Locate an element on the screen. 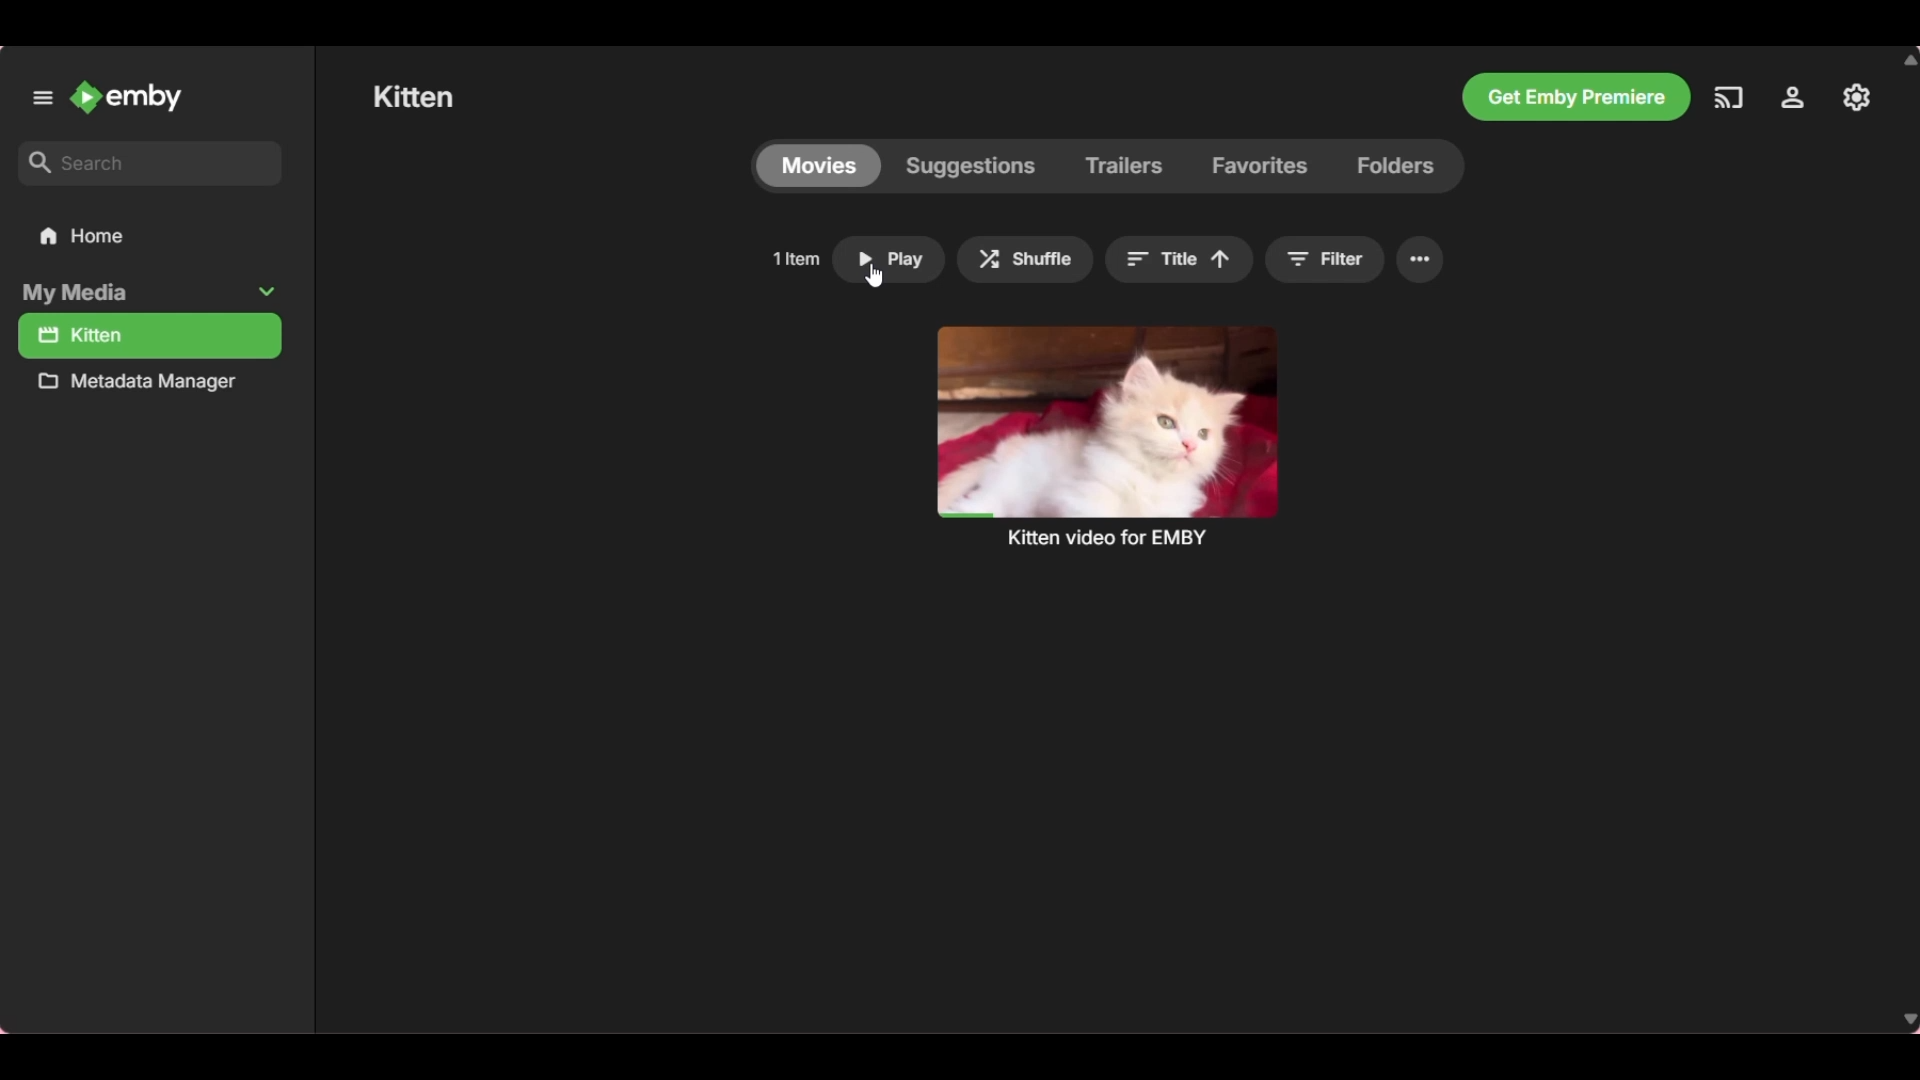 This screenshot has height=1080, width=1920. Media name is located at coordinates (413, 95).